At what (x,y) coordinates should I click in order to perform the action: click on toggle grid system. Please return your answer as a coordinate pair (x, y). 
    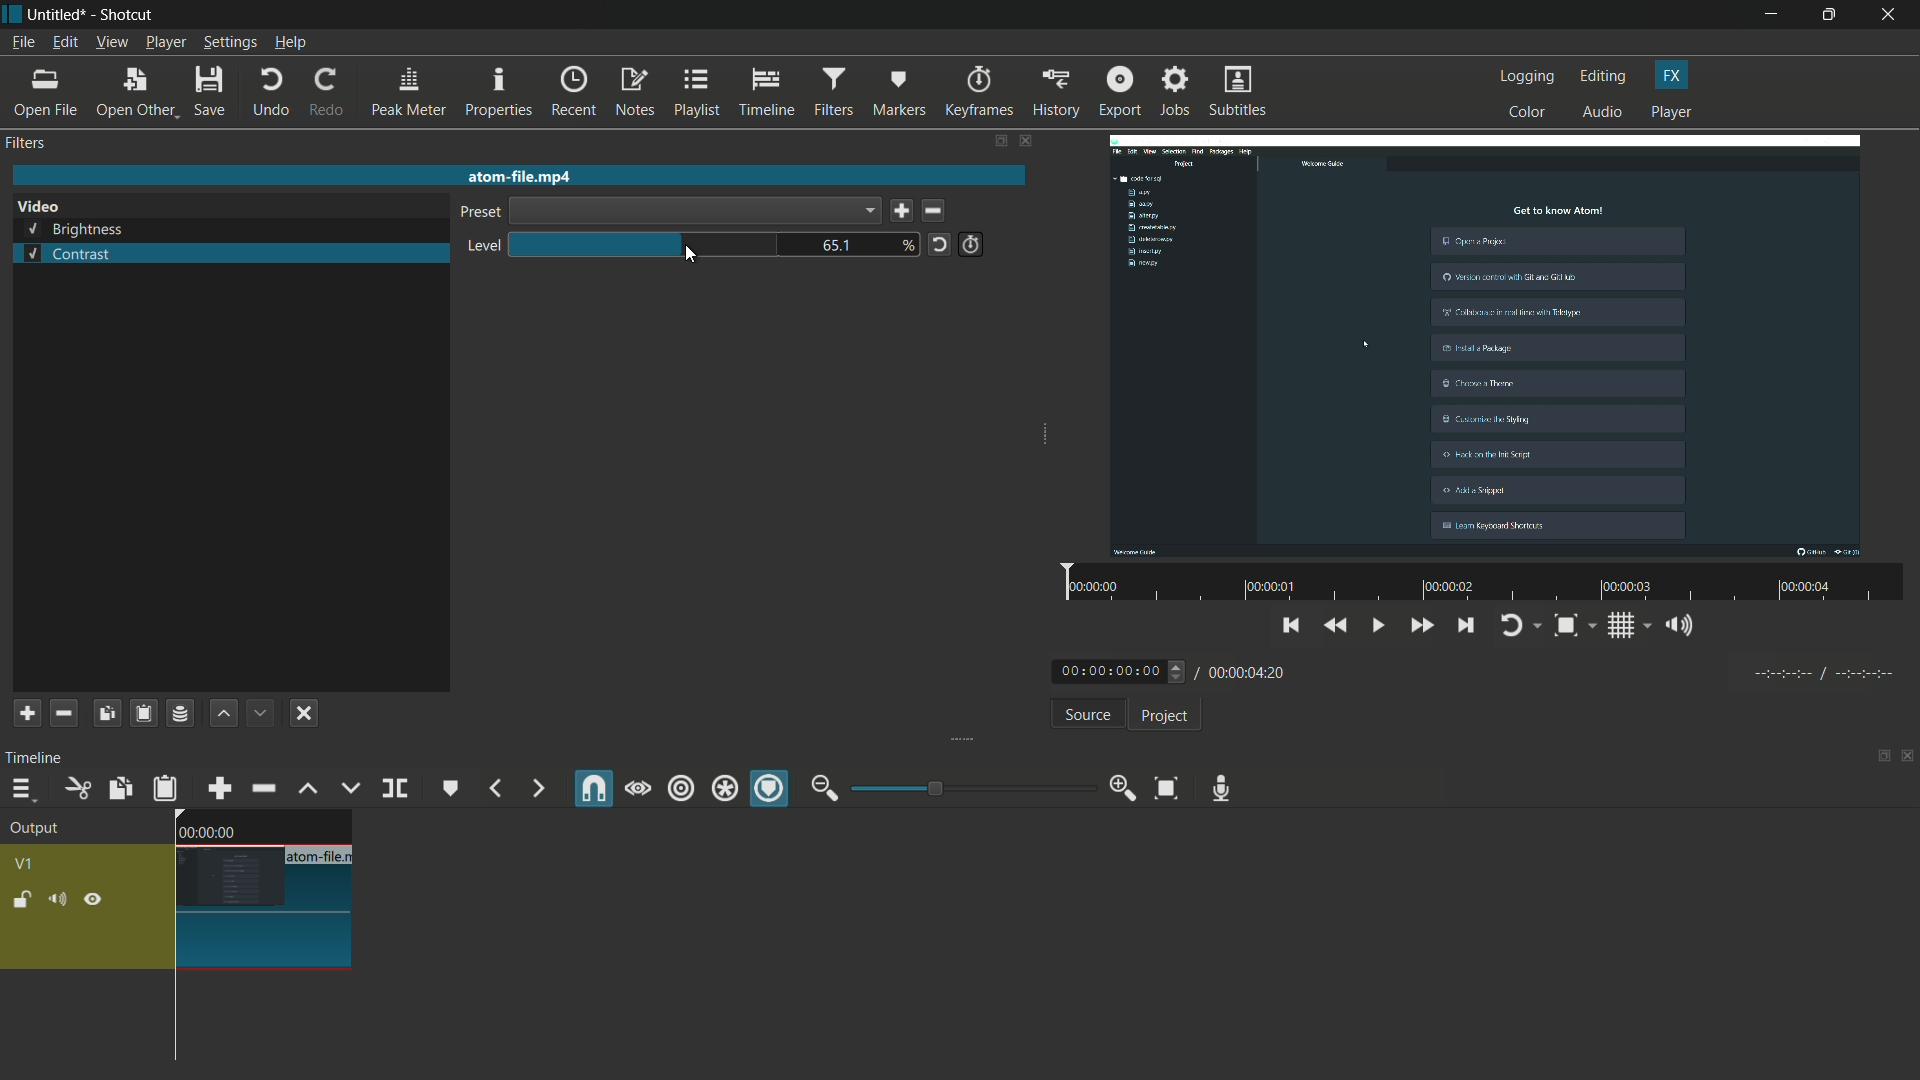
    Looking at the image, I should click on (1631, 629).